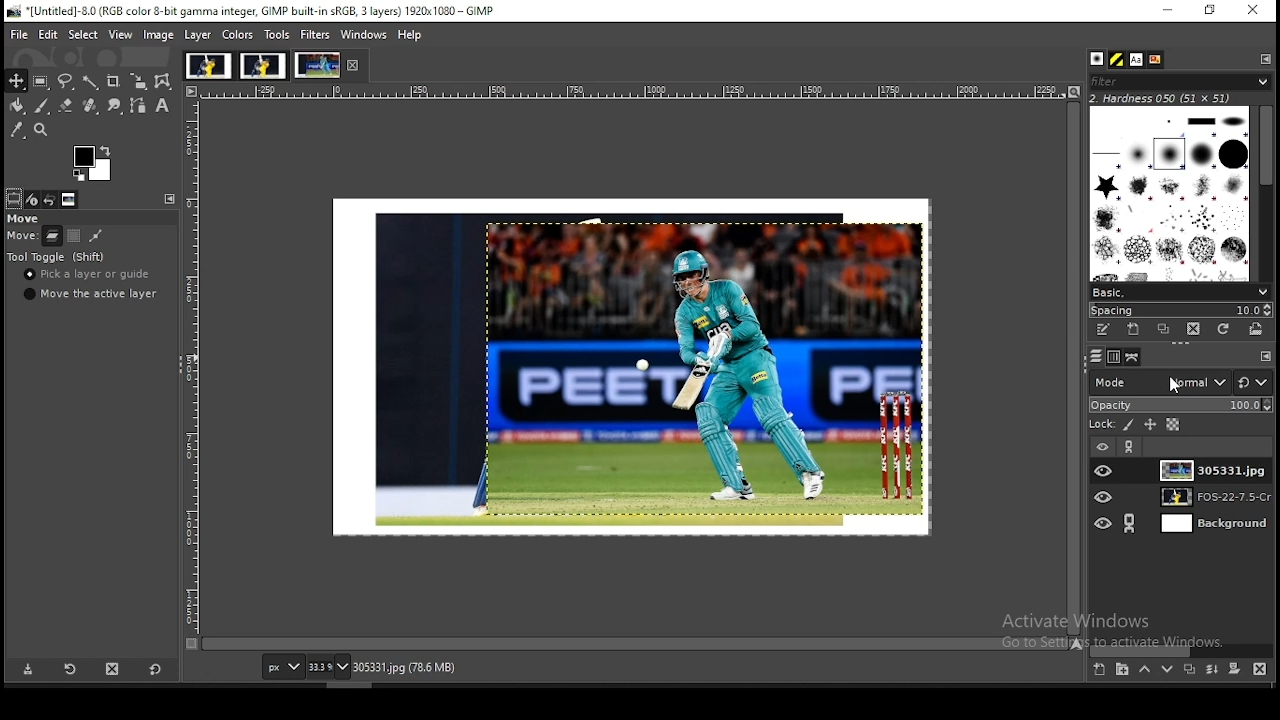 The height and width of the screenshot is (720, 1280). I want to click on view, so click(121, 36).